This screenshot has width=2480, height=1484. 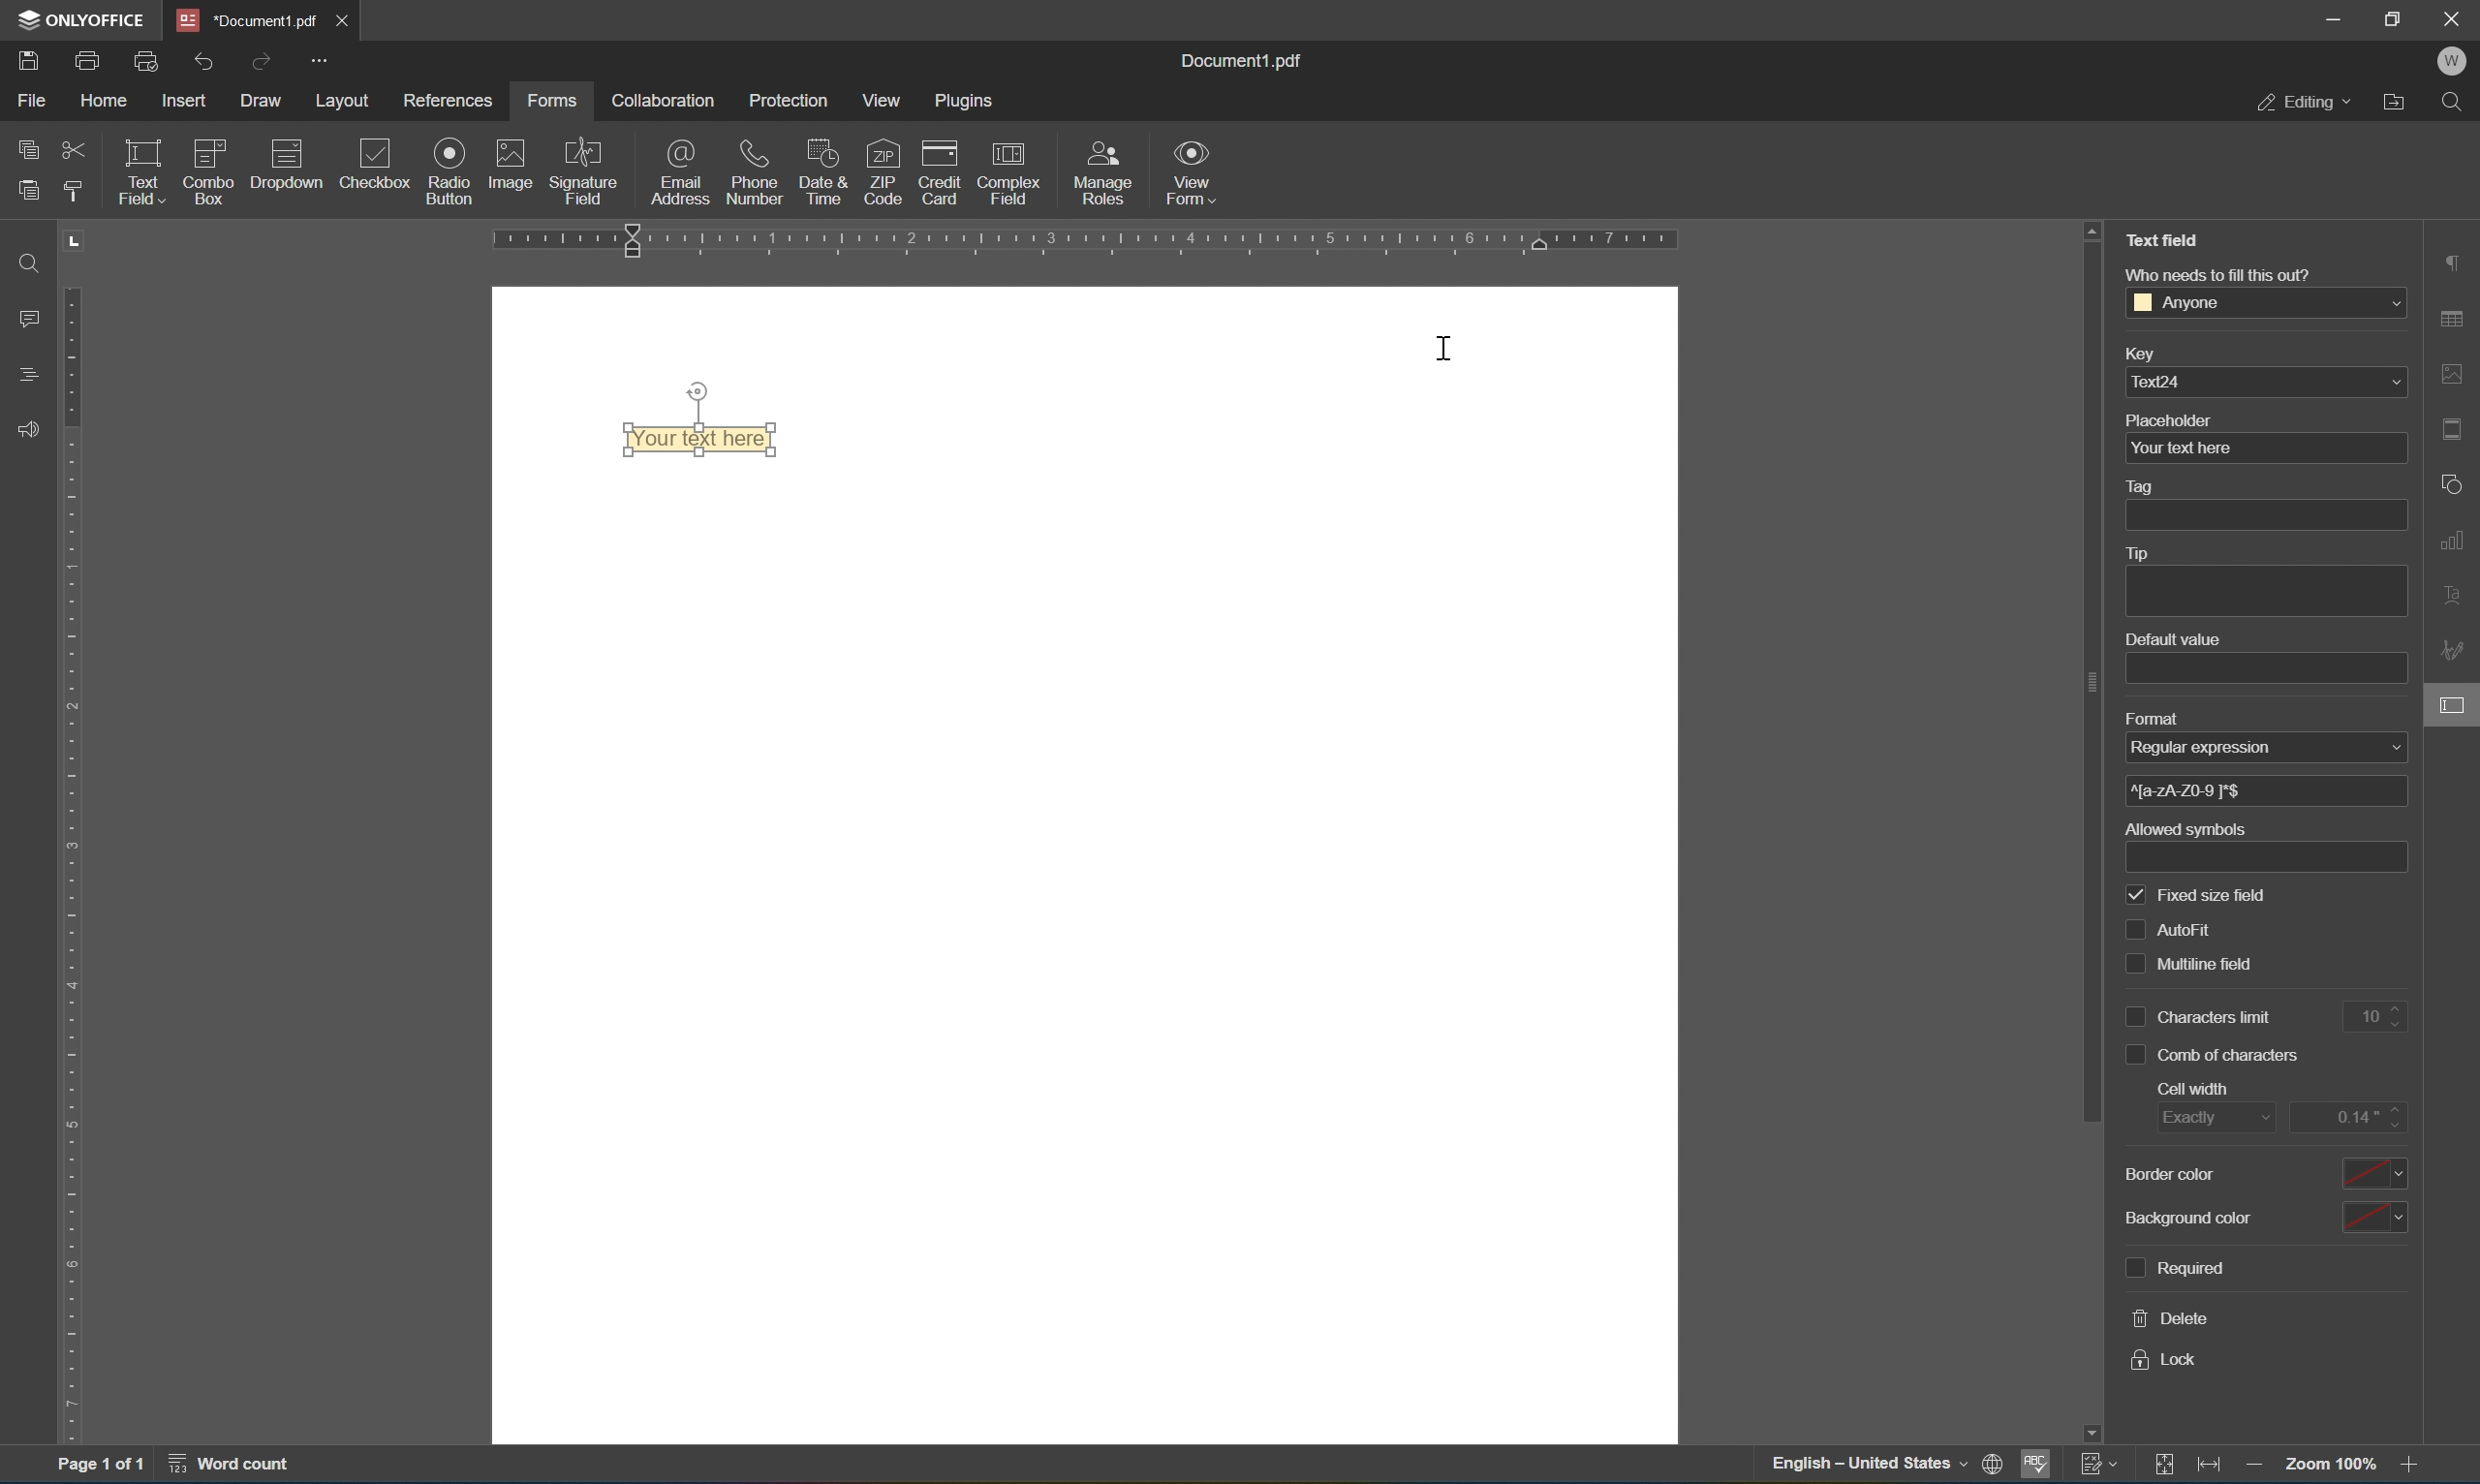 What do you see at coordinates (2455, 16) in the screenshot?
I see `close` at bounding box center [2455, 16].